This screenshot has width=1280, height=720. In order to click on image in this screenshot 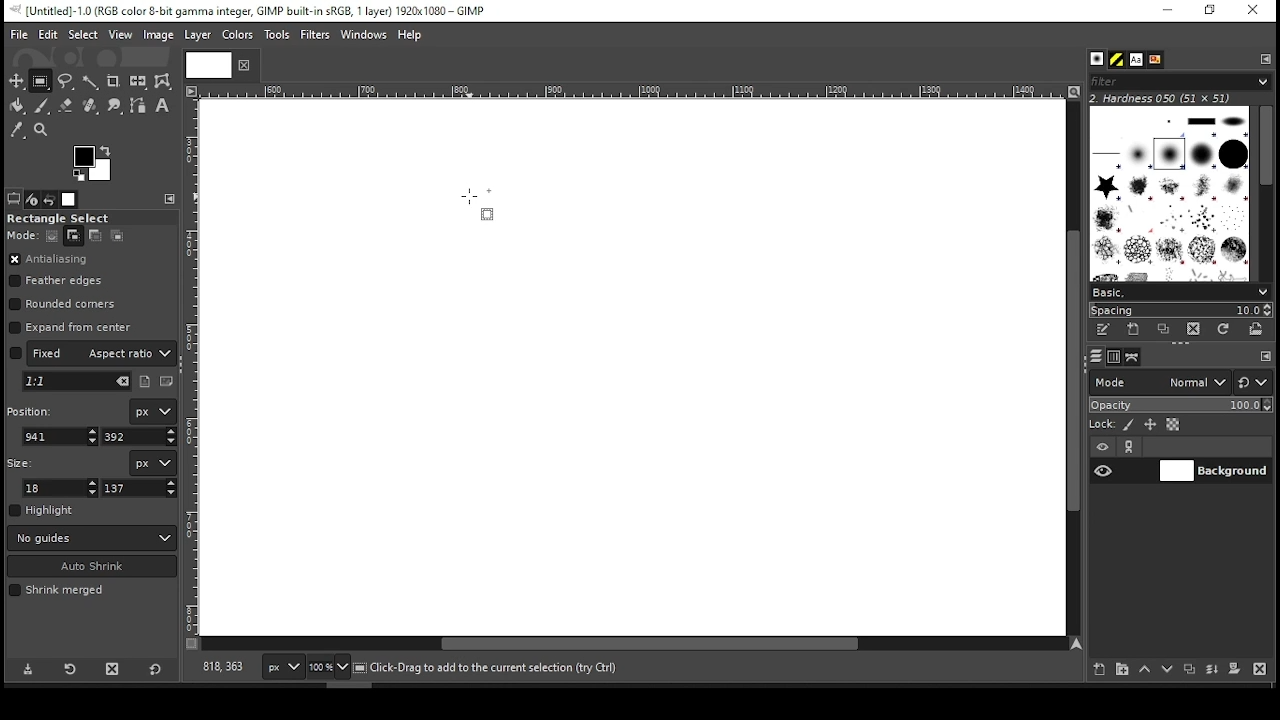, I will do `click(157, 35)`.